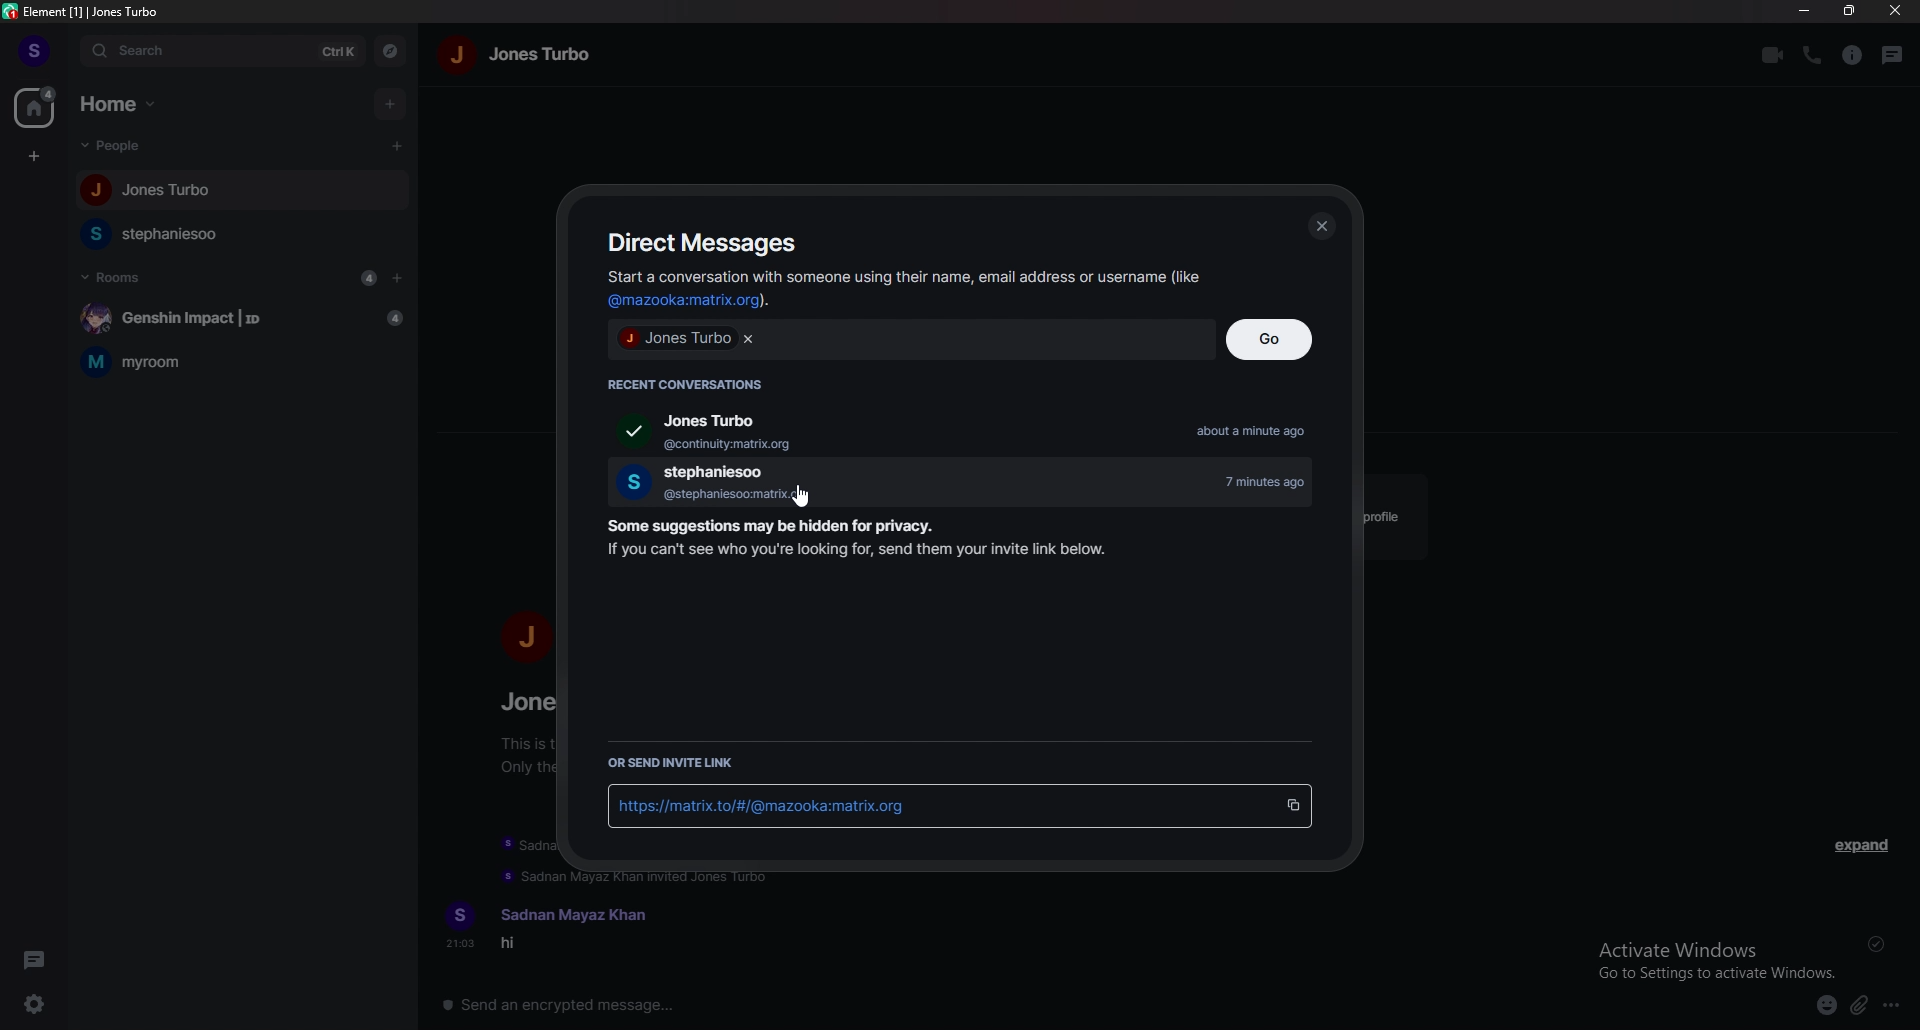 The height and width of the screenshot is (1030, 1920). Describe the element at coordinates (38, 1003) in the screenshot. I see `quick settings` at that location.